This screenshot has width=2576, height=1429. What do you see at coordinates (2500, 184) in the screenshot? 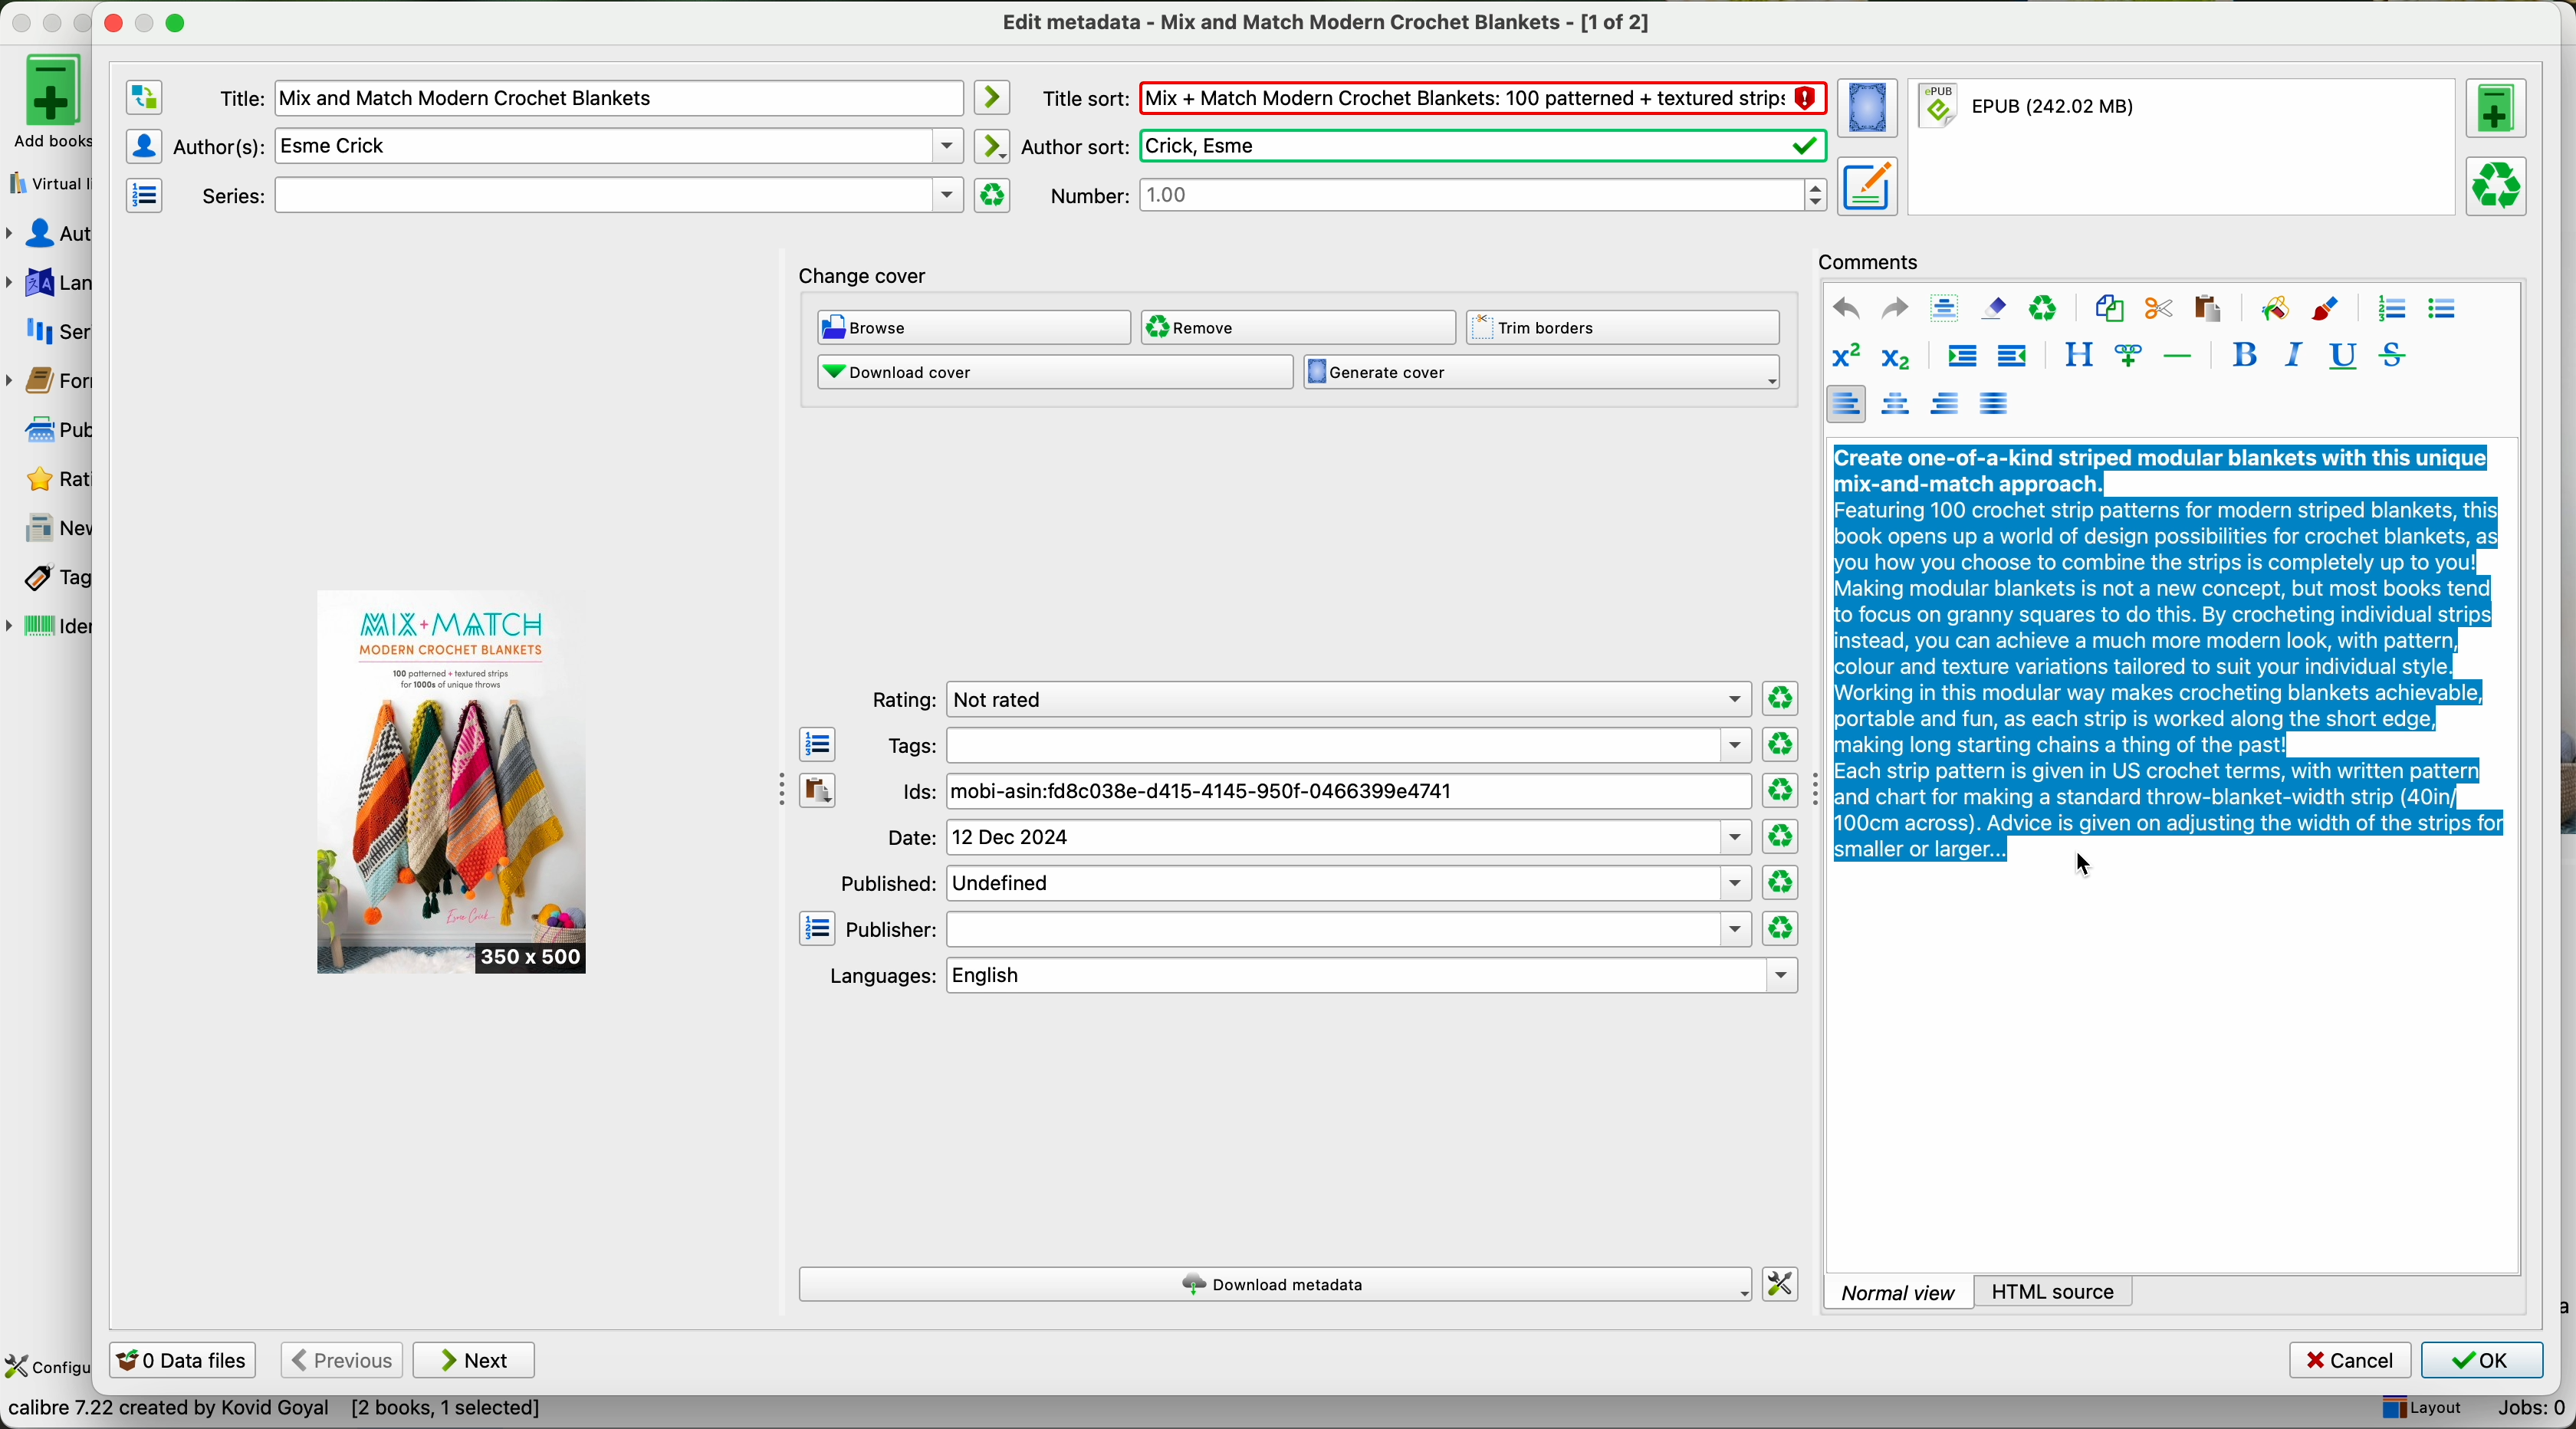
I see `remove the selected format from this book` at bounding box center [2500, 184].